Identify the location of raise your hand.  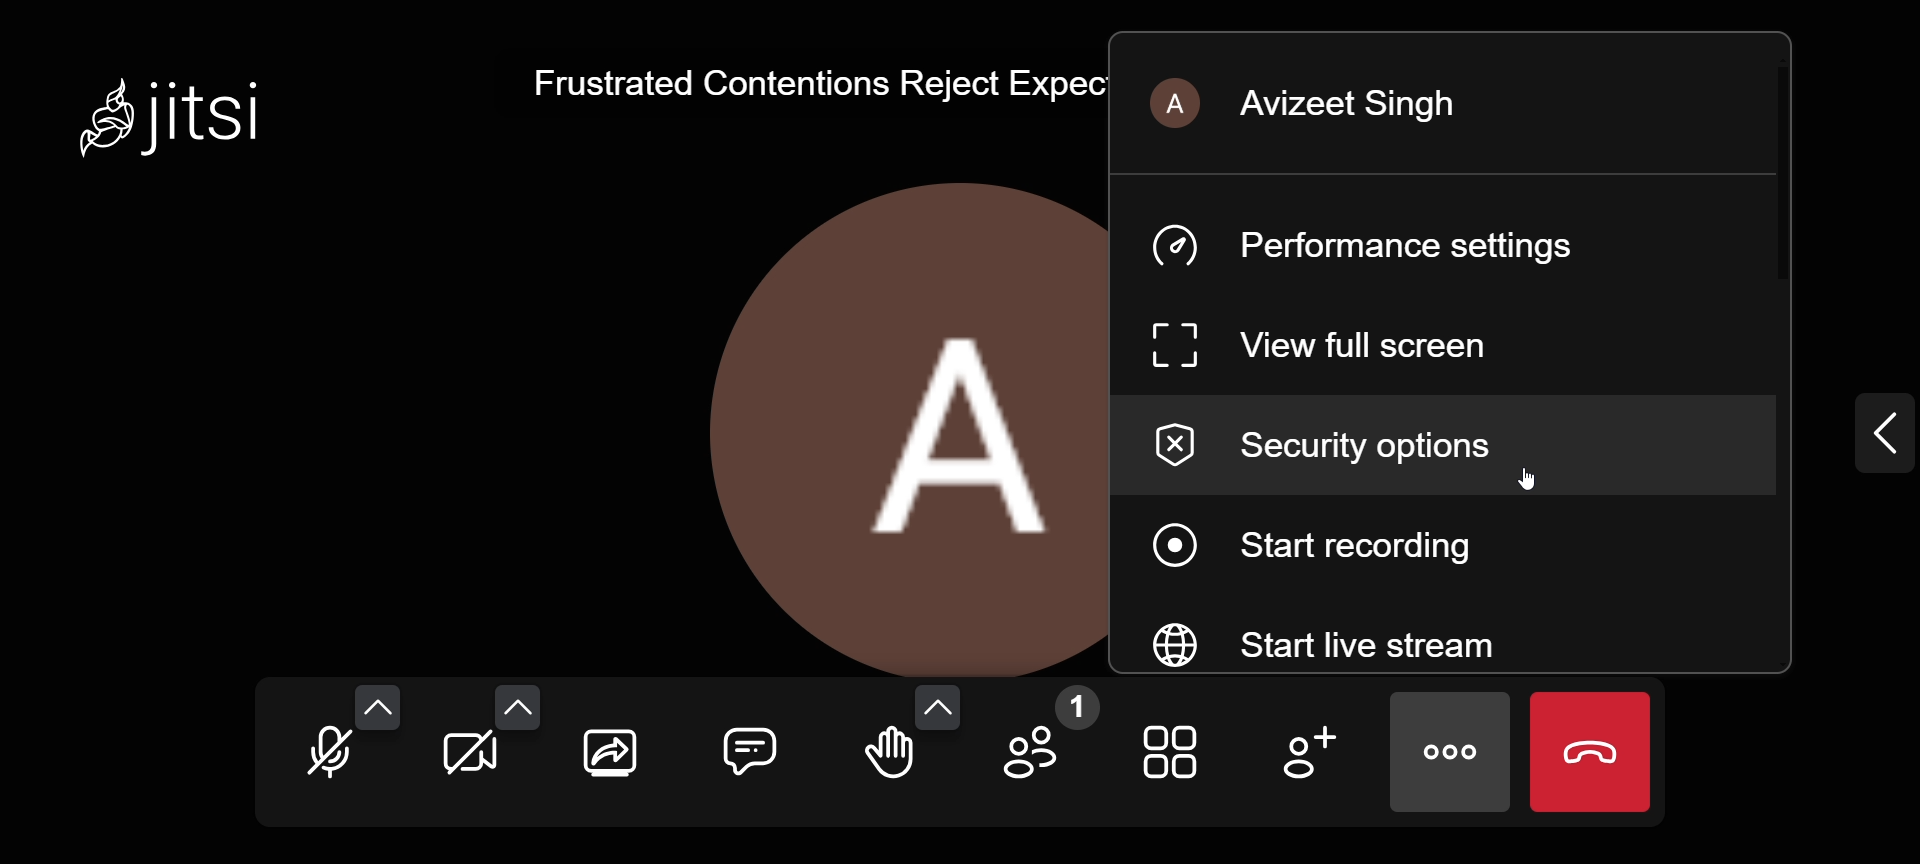
(887, 762).